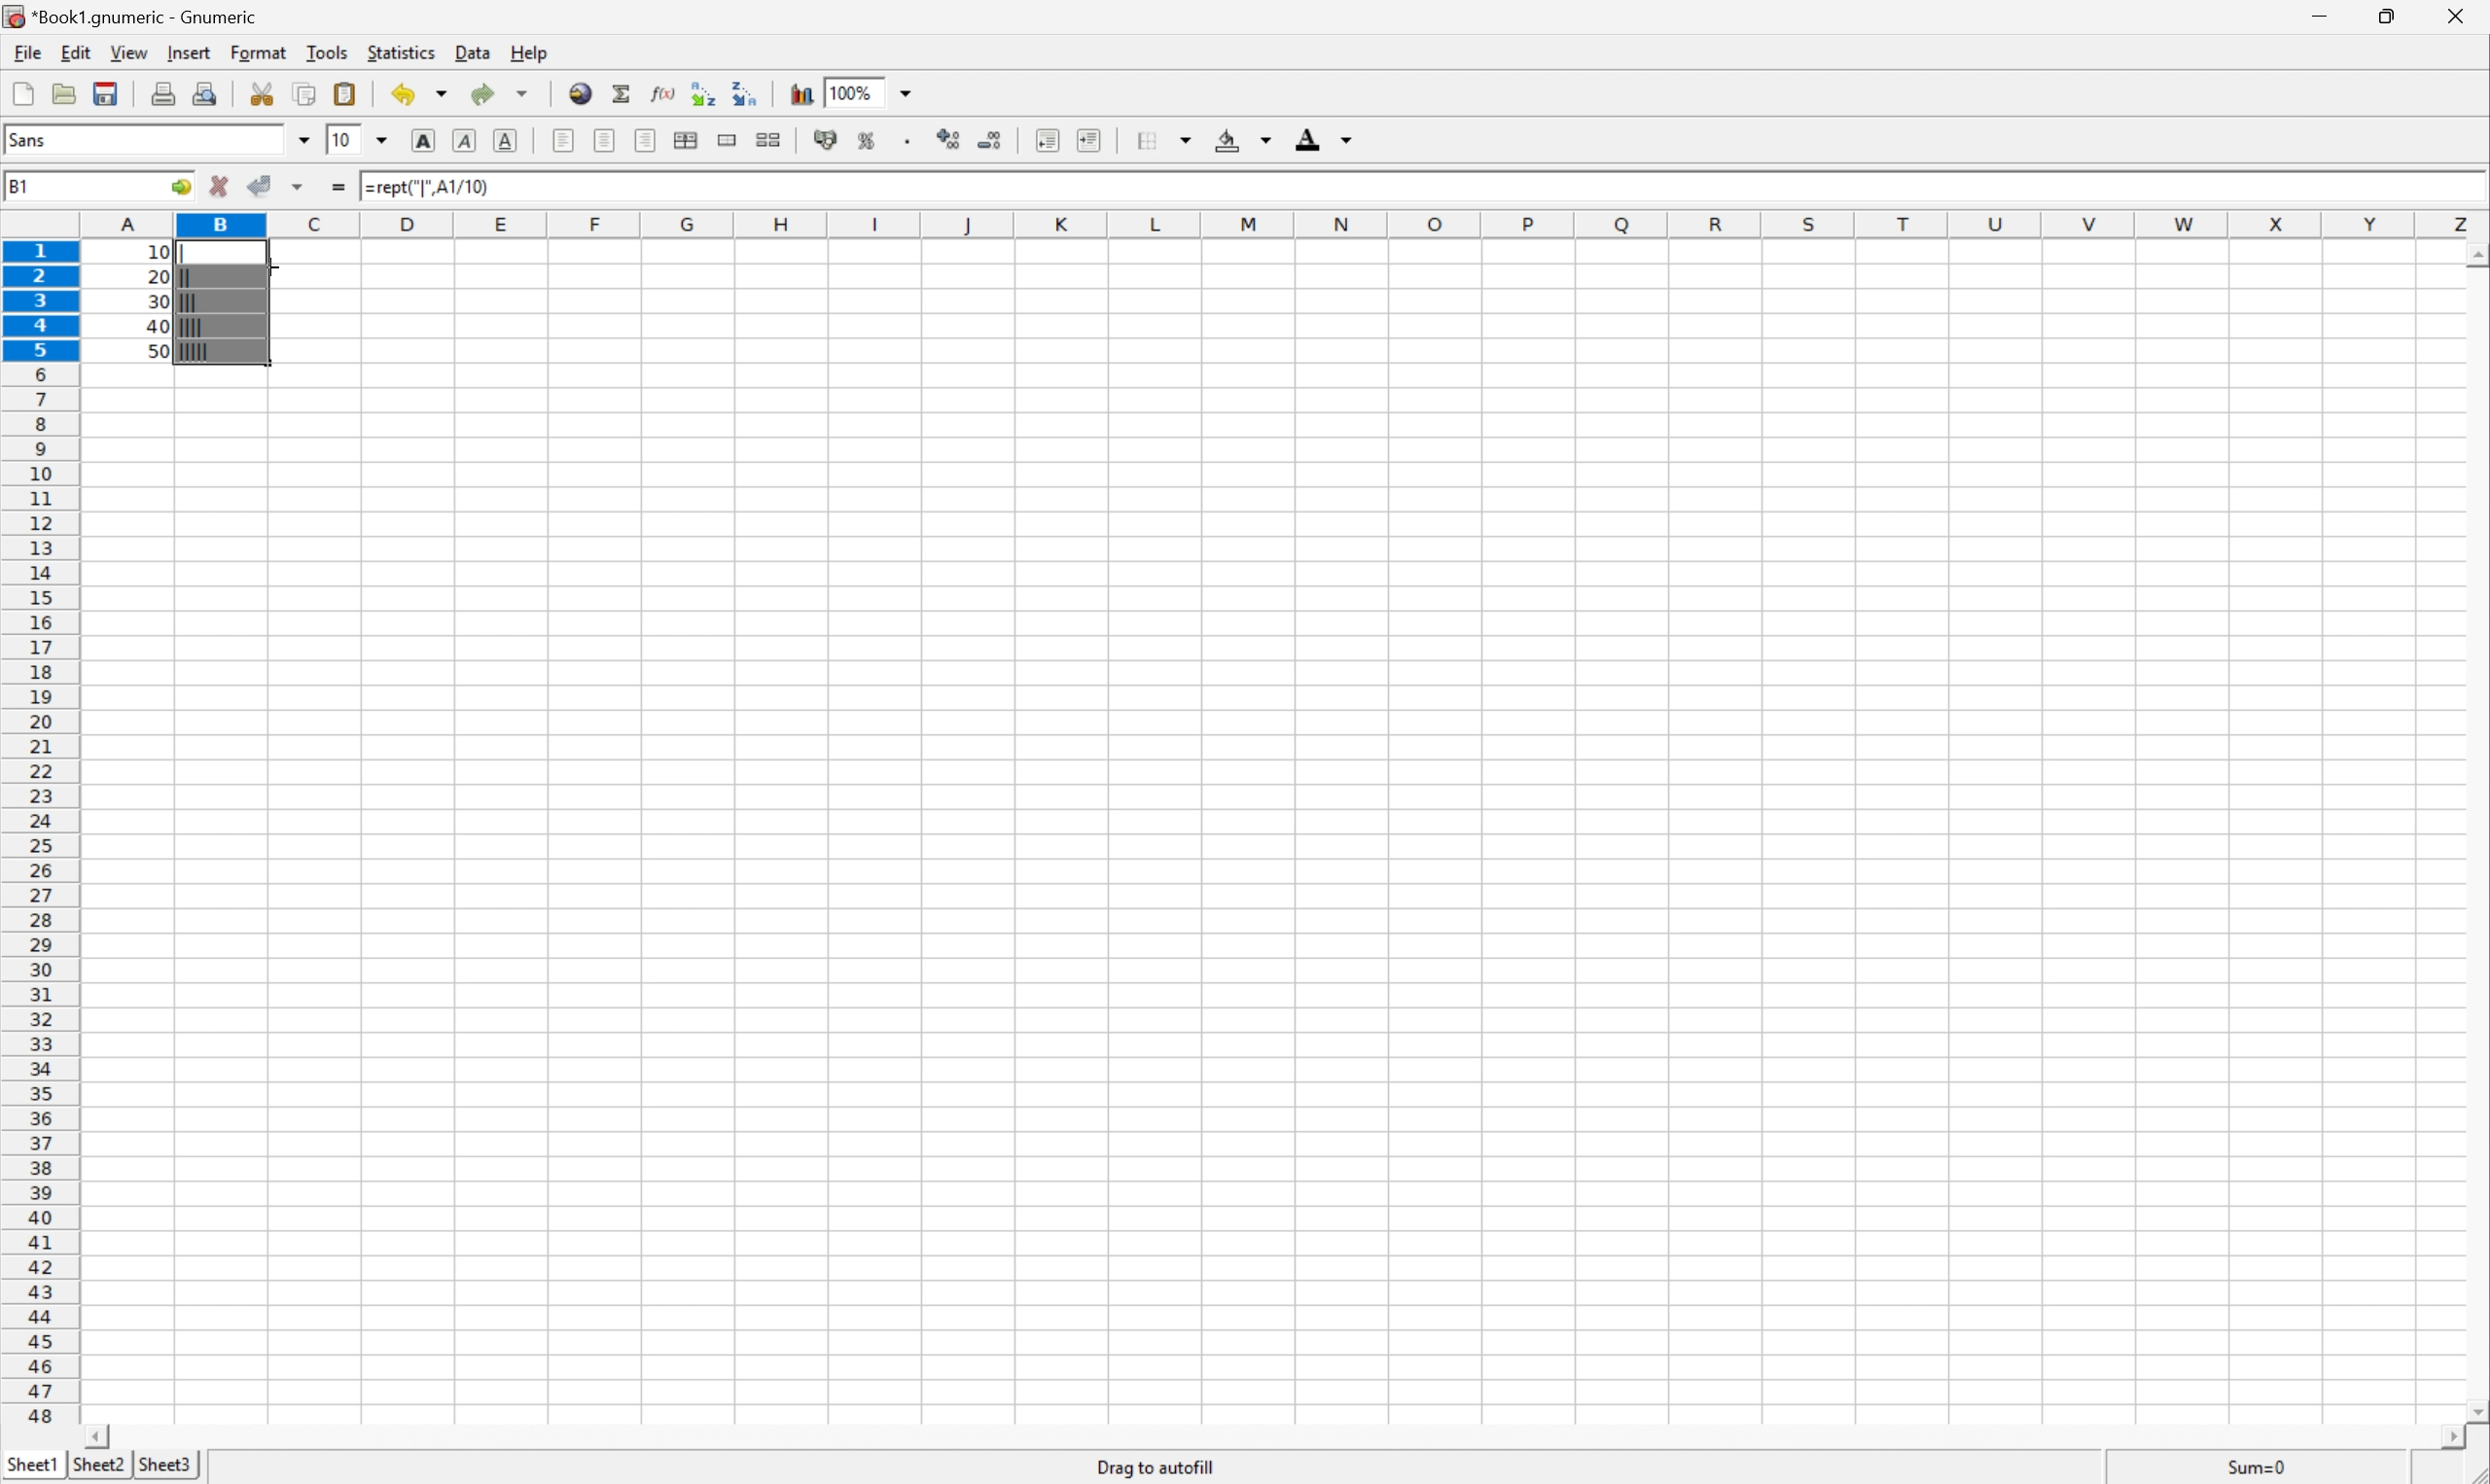  What do you see at coordinates (192, 278) in the screenshot?
I see `||` at bounding box center [192, 278].